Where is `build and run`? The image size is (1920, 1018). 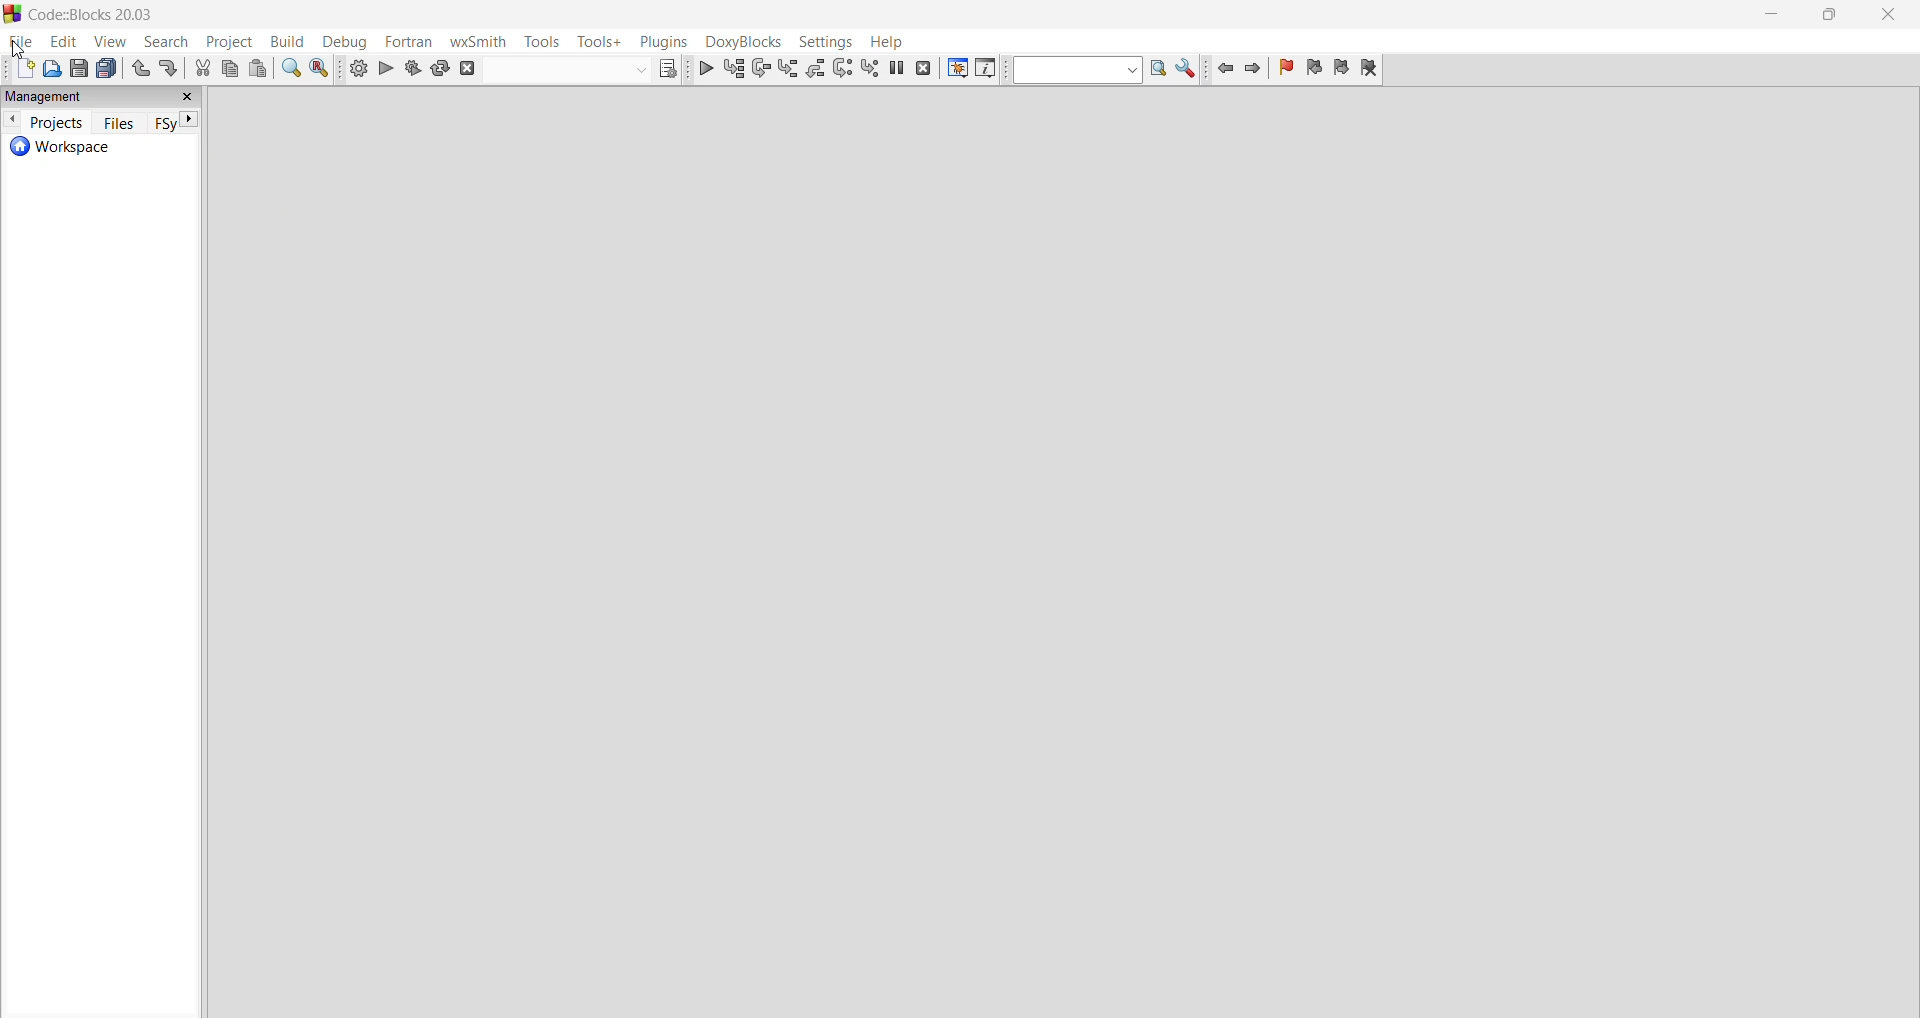 build and run is located at coordinates (415, 70).